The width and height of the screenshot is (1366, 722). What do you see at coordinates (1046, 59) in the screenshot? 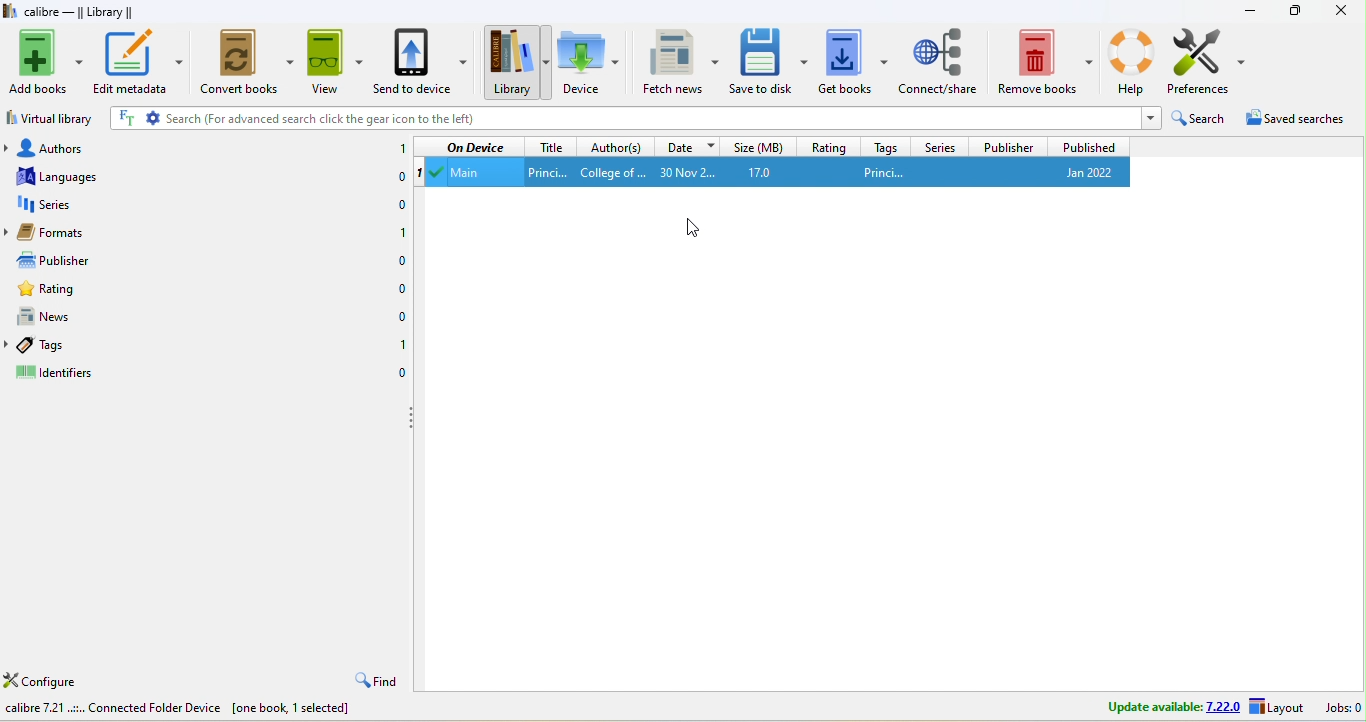
I see `remove books` at bounding box center [1046, 59].